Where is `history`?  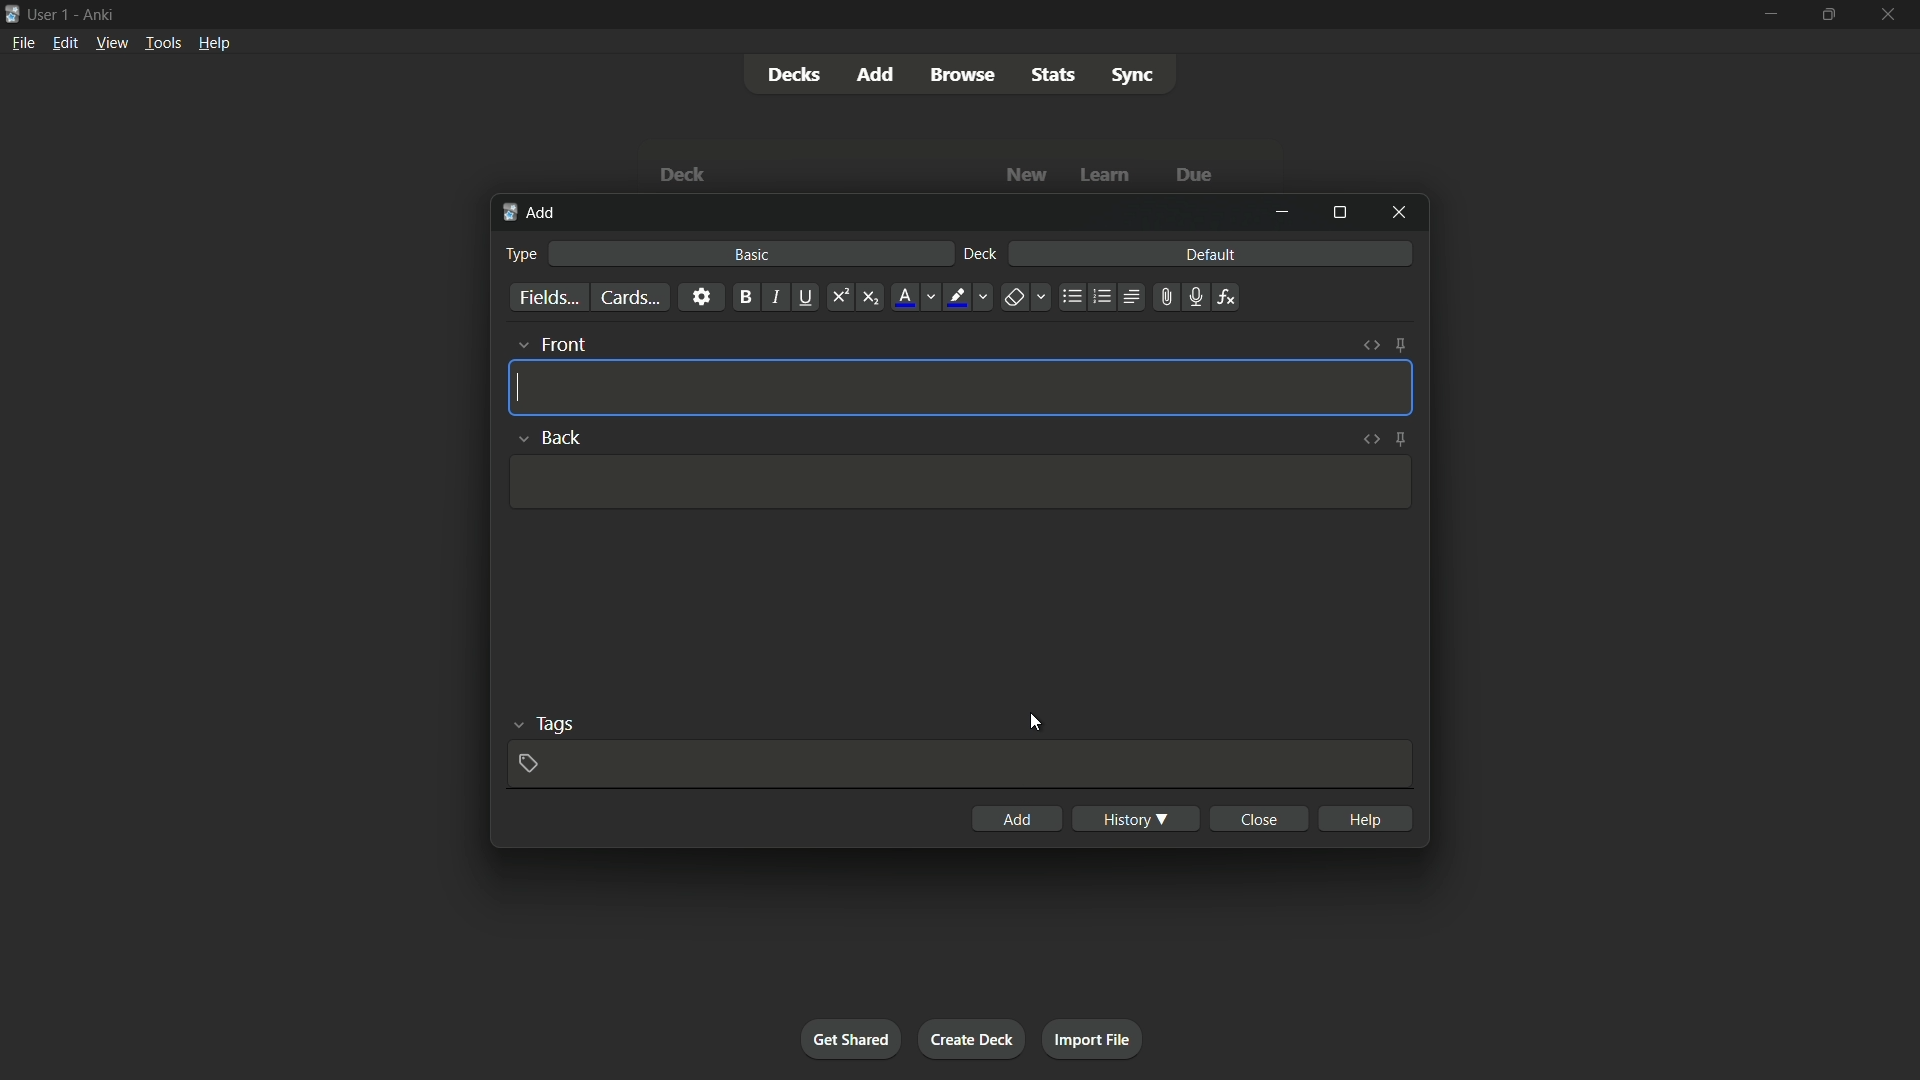
history is located at coordinates (1133, 817).